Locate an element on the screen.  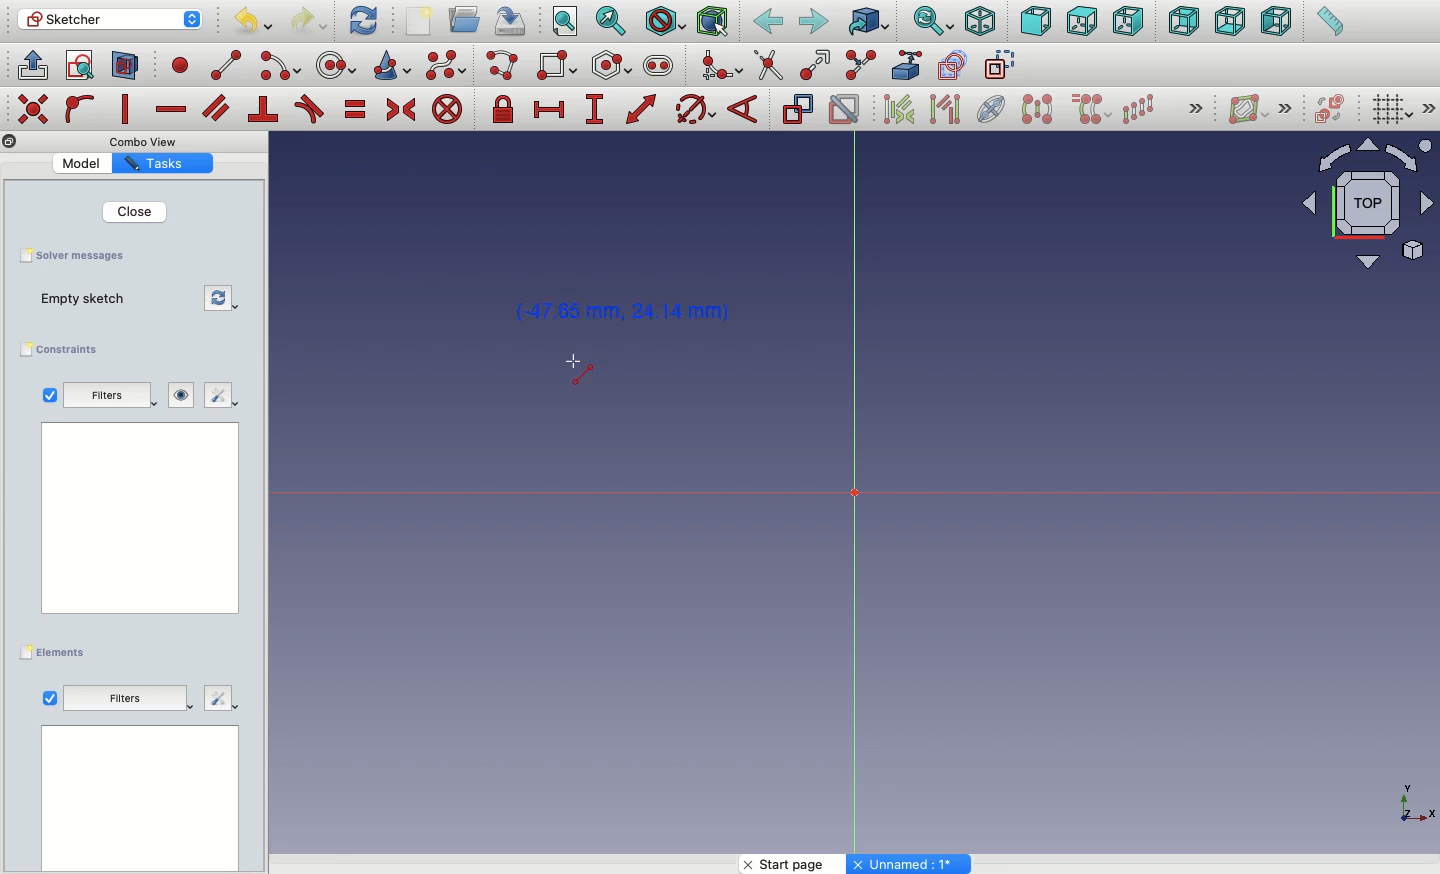
Constrain equal is located at coordinates (356, 113).